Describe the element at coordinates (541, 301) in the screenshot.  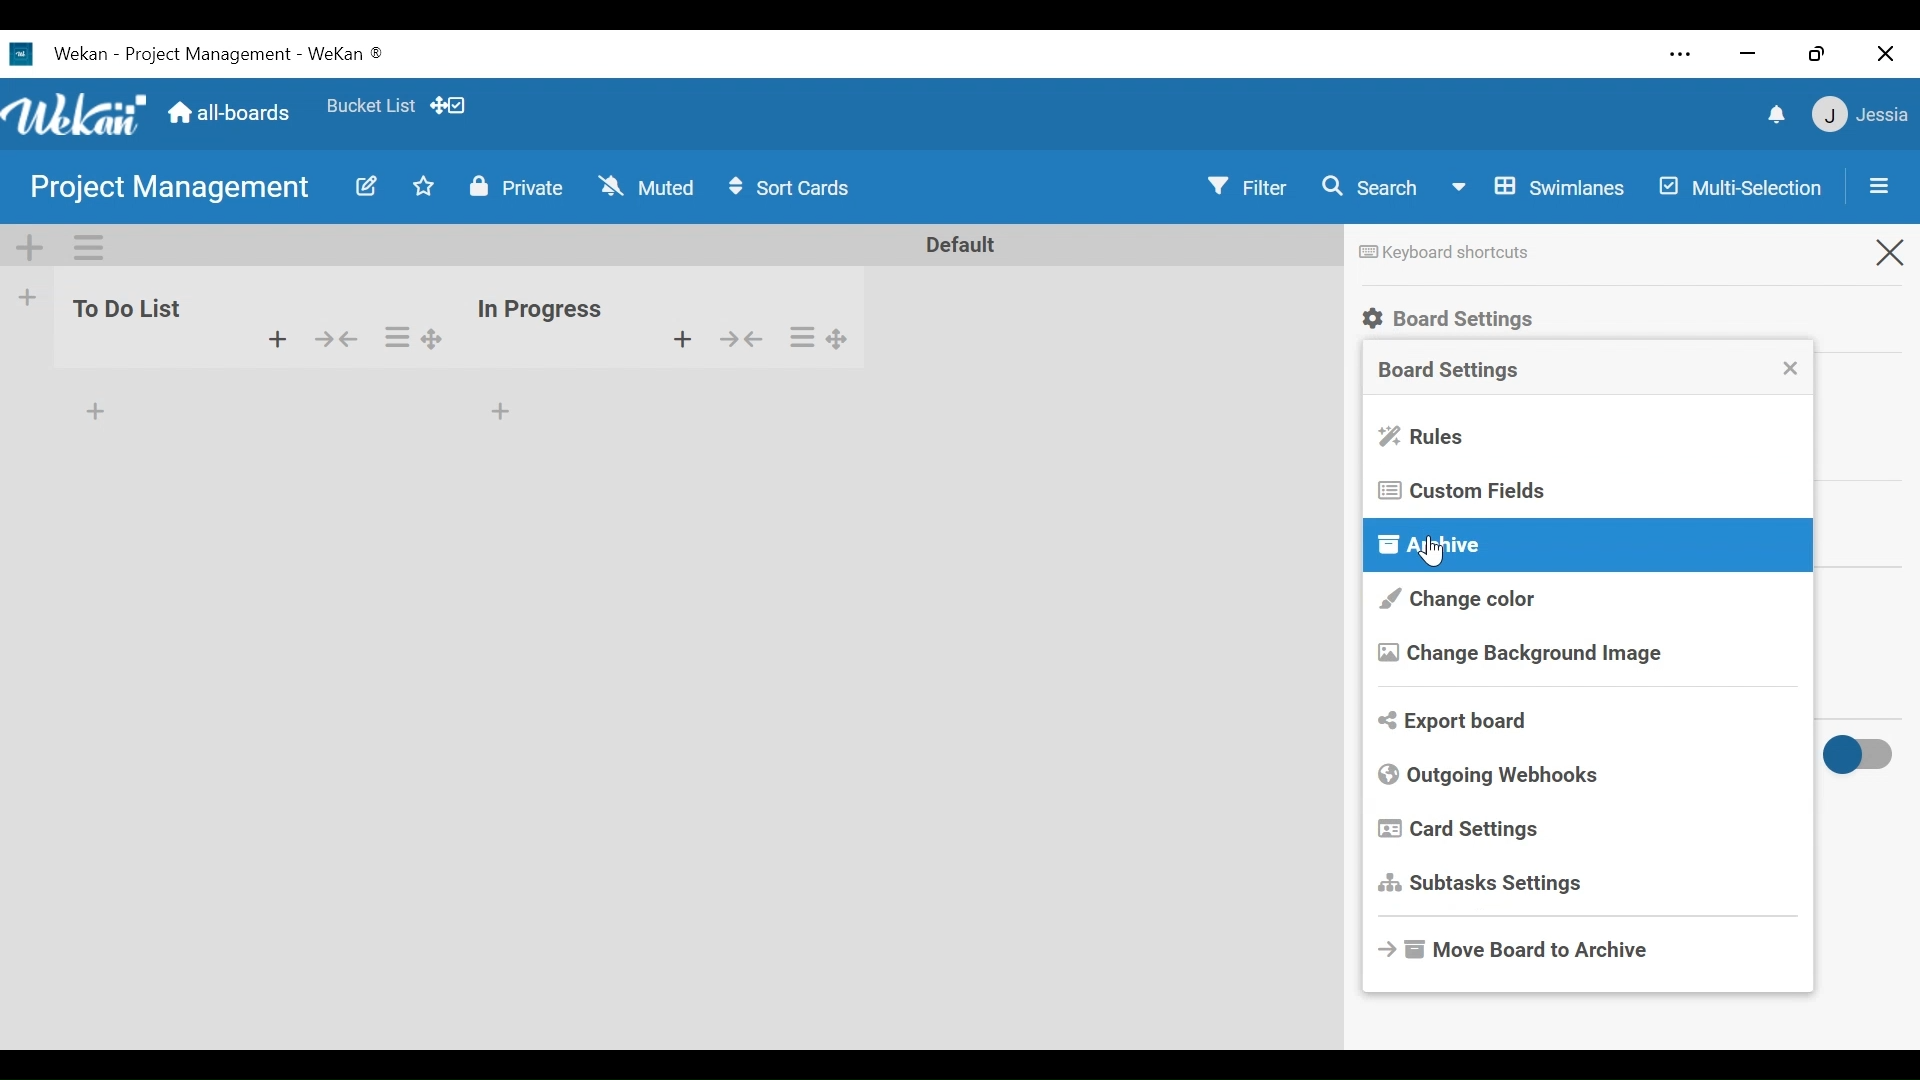
I see `inn progress` at that location.